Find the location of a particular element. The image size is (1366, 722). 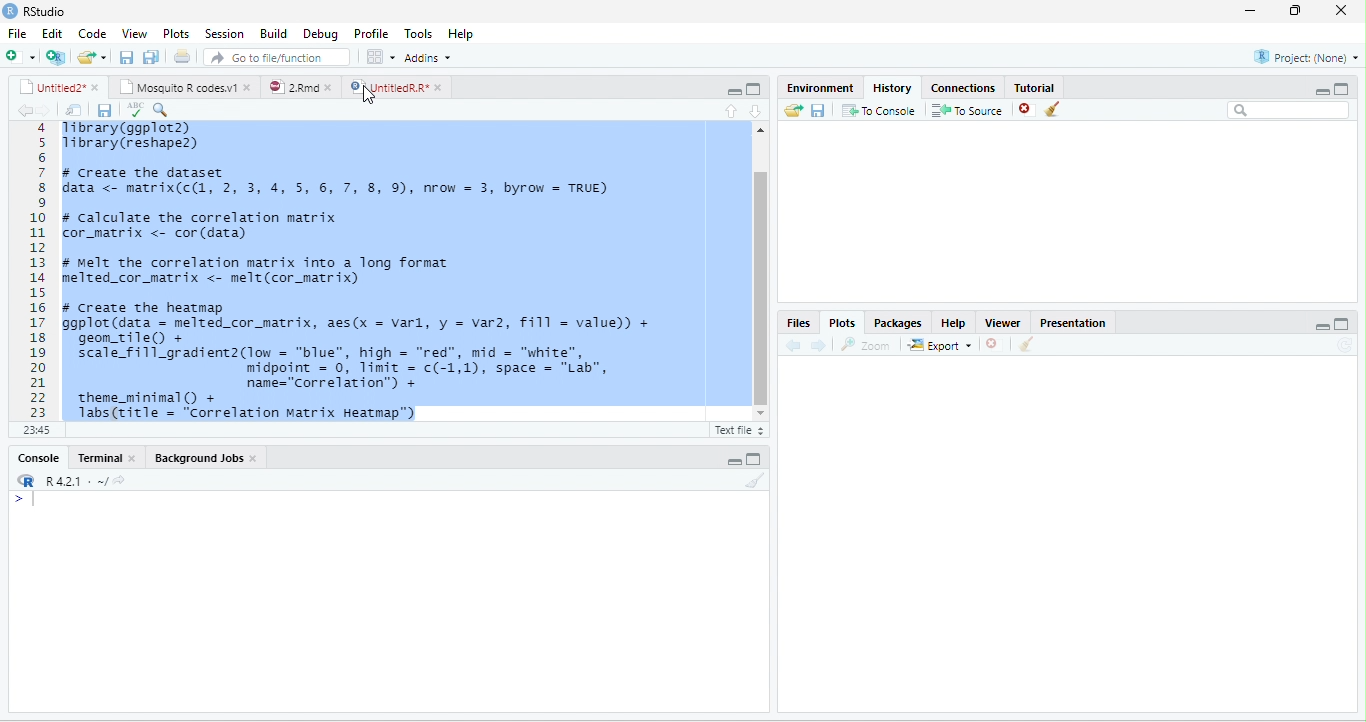

1>1 is located at coordinates (35, 429).